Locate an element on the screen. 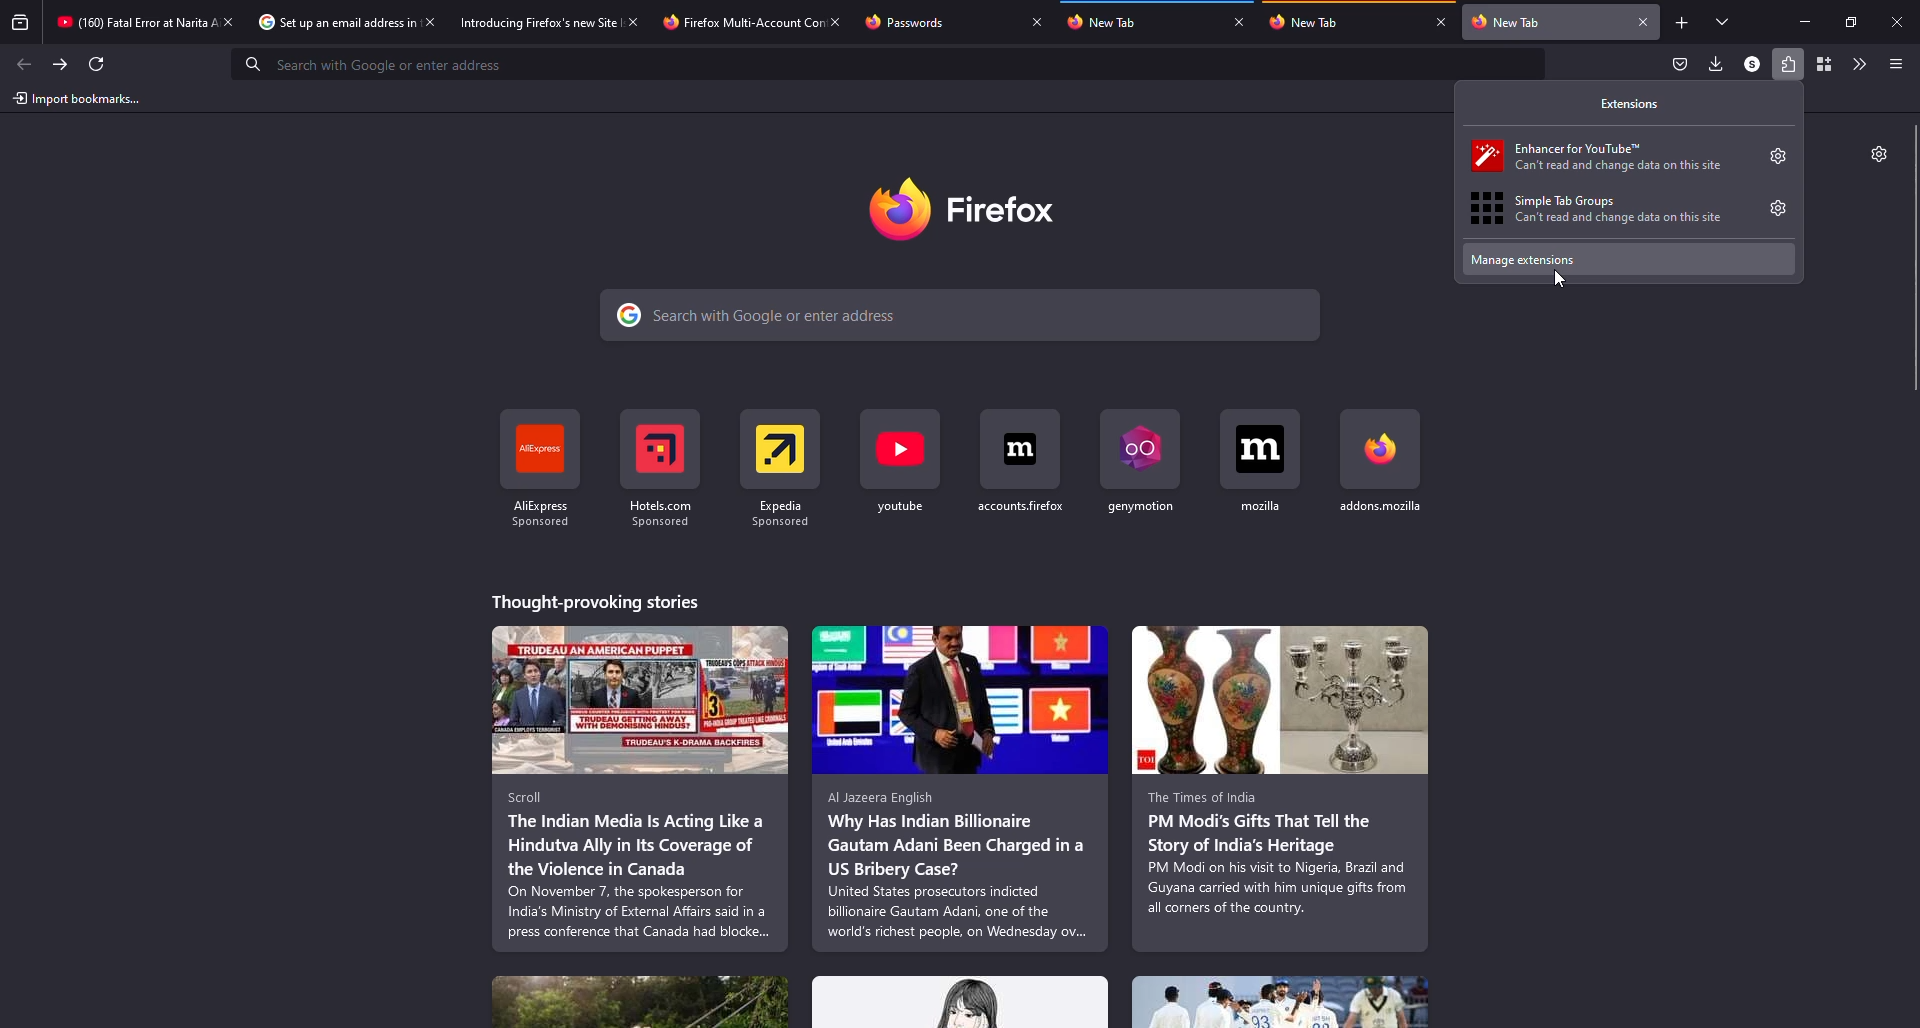 The height and width of the screenshot is (1028, 1920). settings is located at coordinates (1777, 208).